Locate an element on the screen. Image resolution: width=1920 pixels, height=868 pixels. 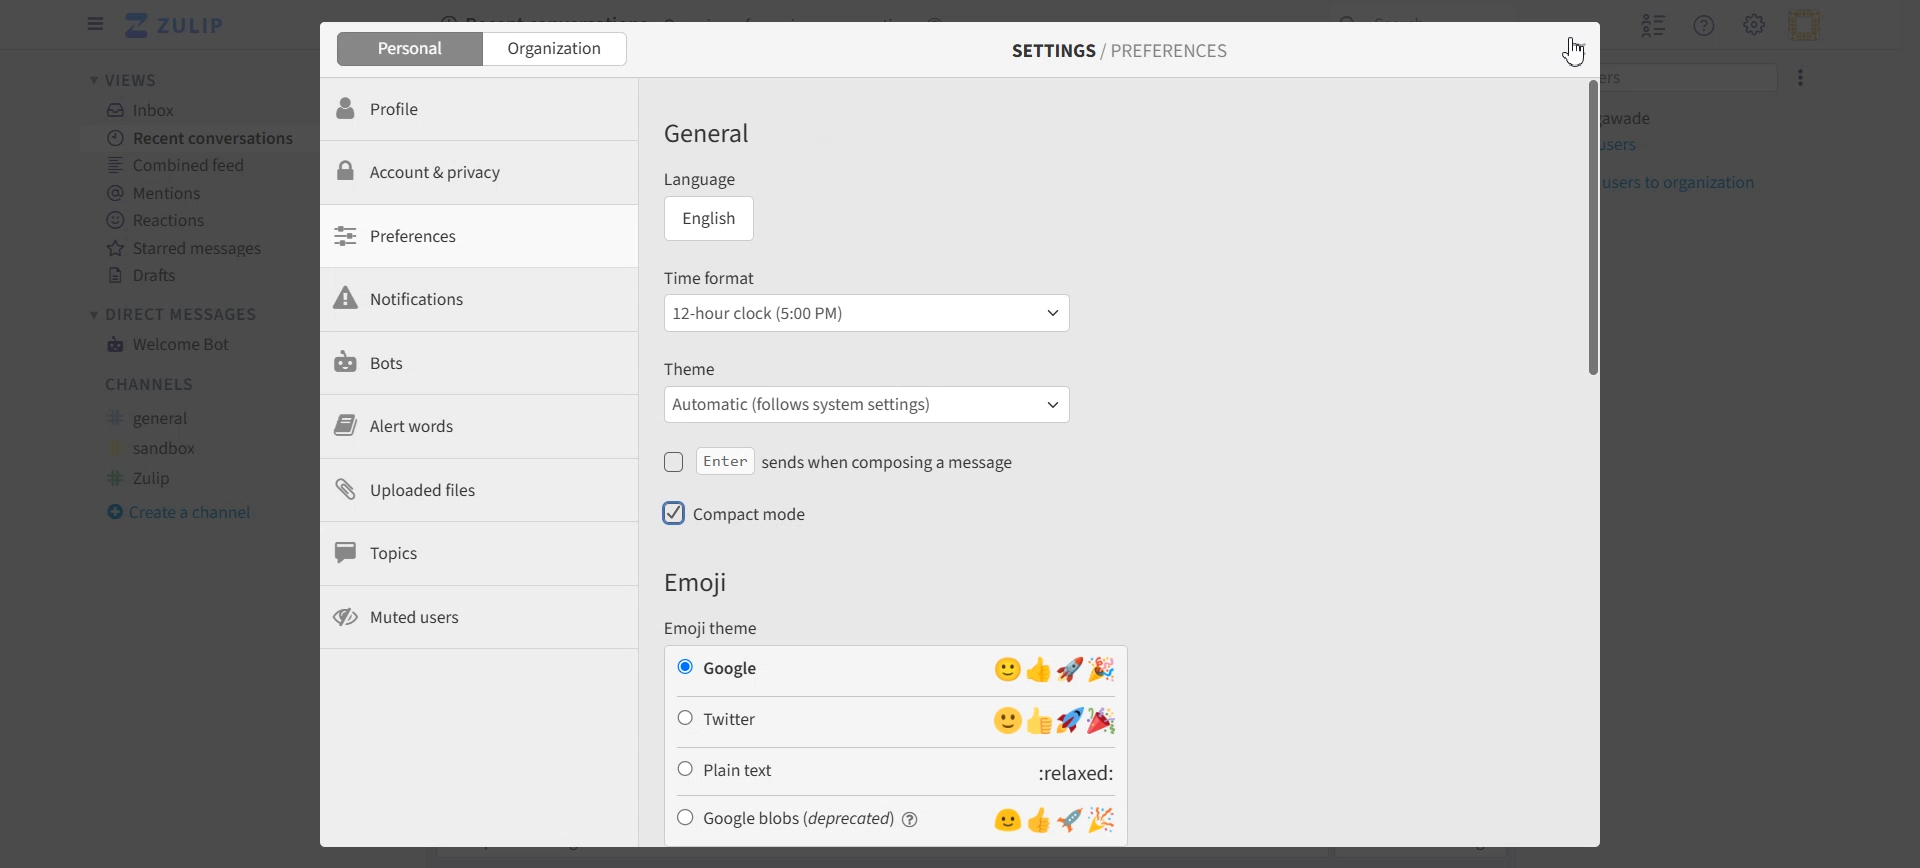
Settings / Preferences is located at coordinates (1121, 53).